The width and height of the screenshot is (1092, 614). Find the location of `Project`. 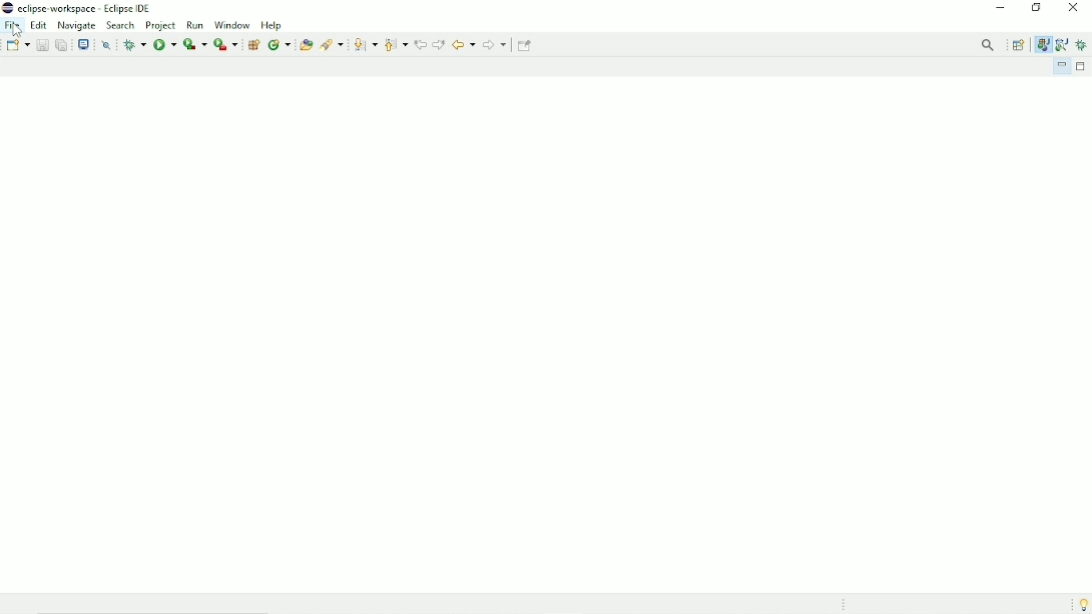

Project is located at coordinates (161, 26).